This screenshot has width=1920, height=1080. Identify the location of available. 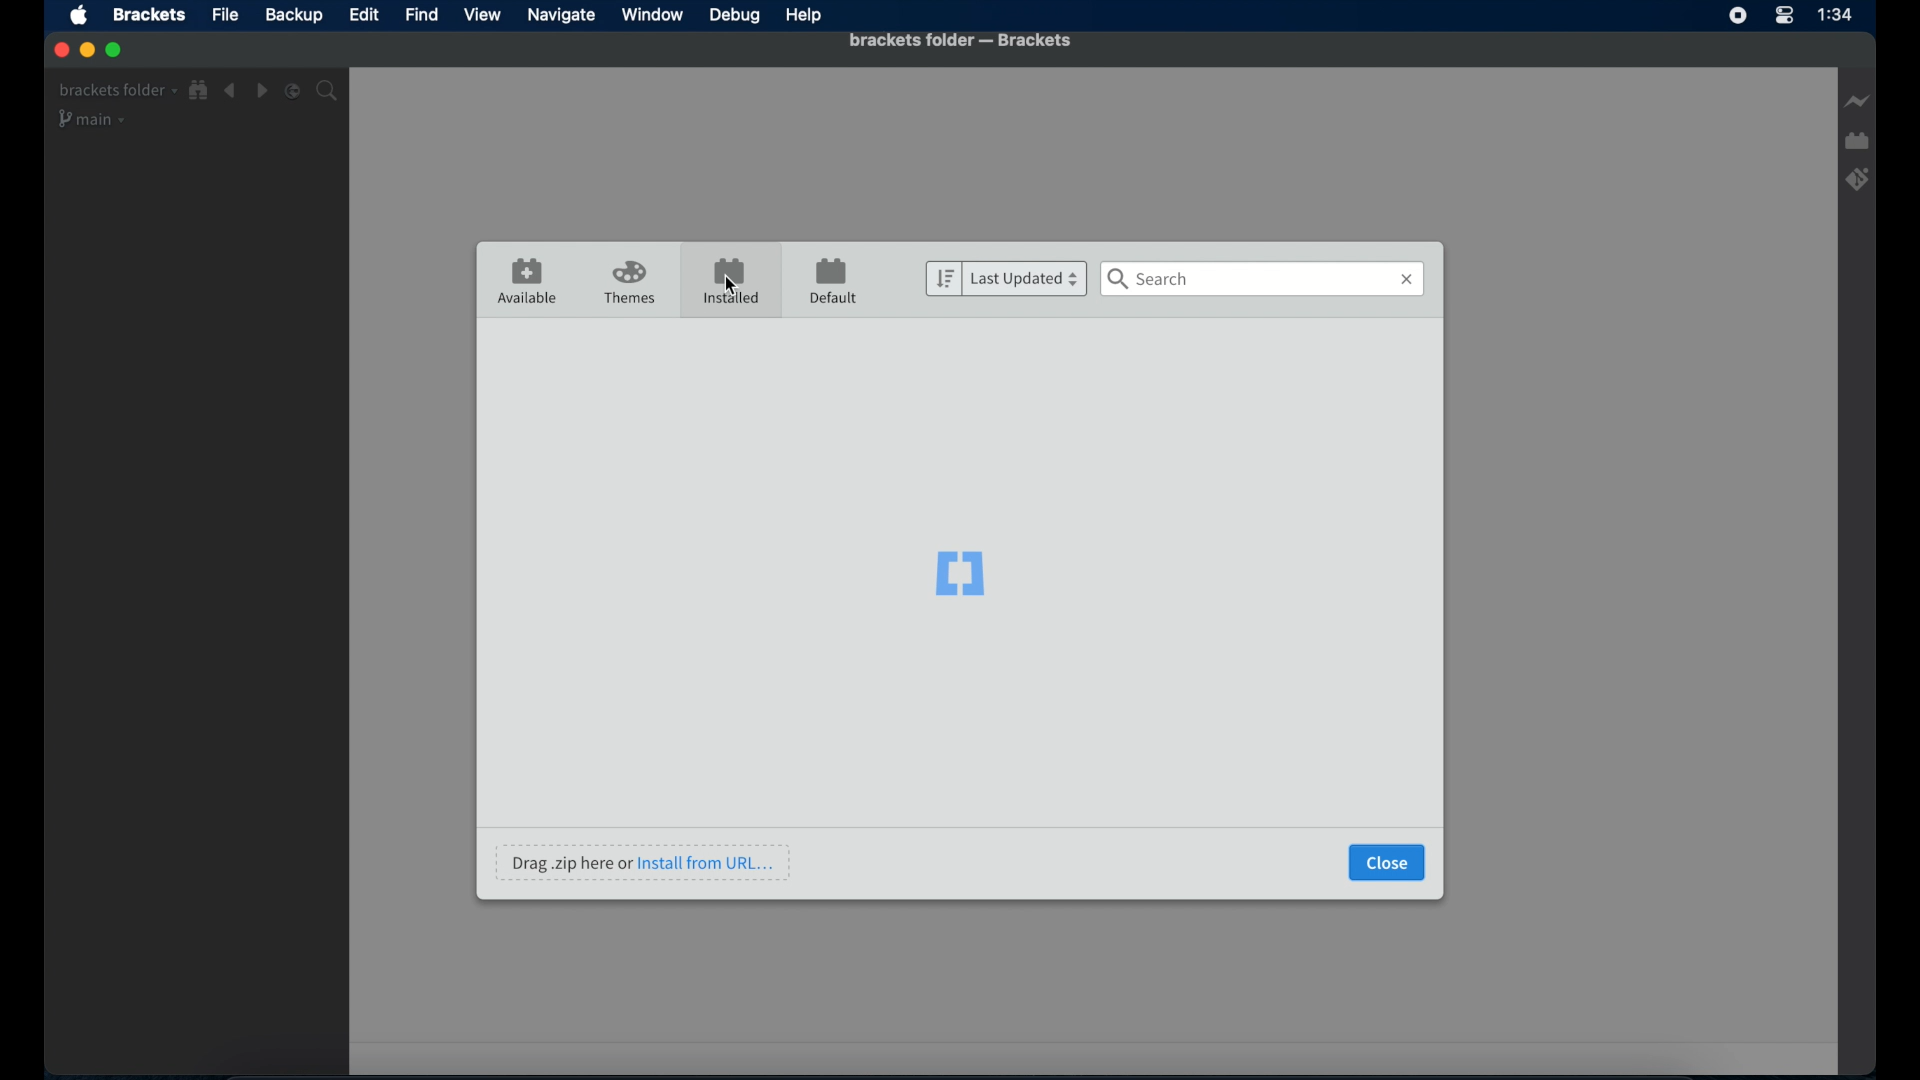
(528, 280).